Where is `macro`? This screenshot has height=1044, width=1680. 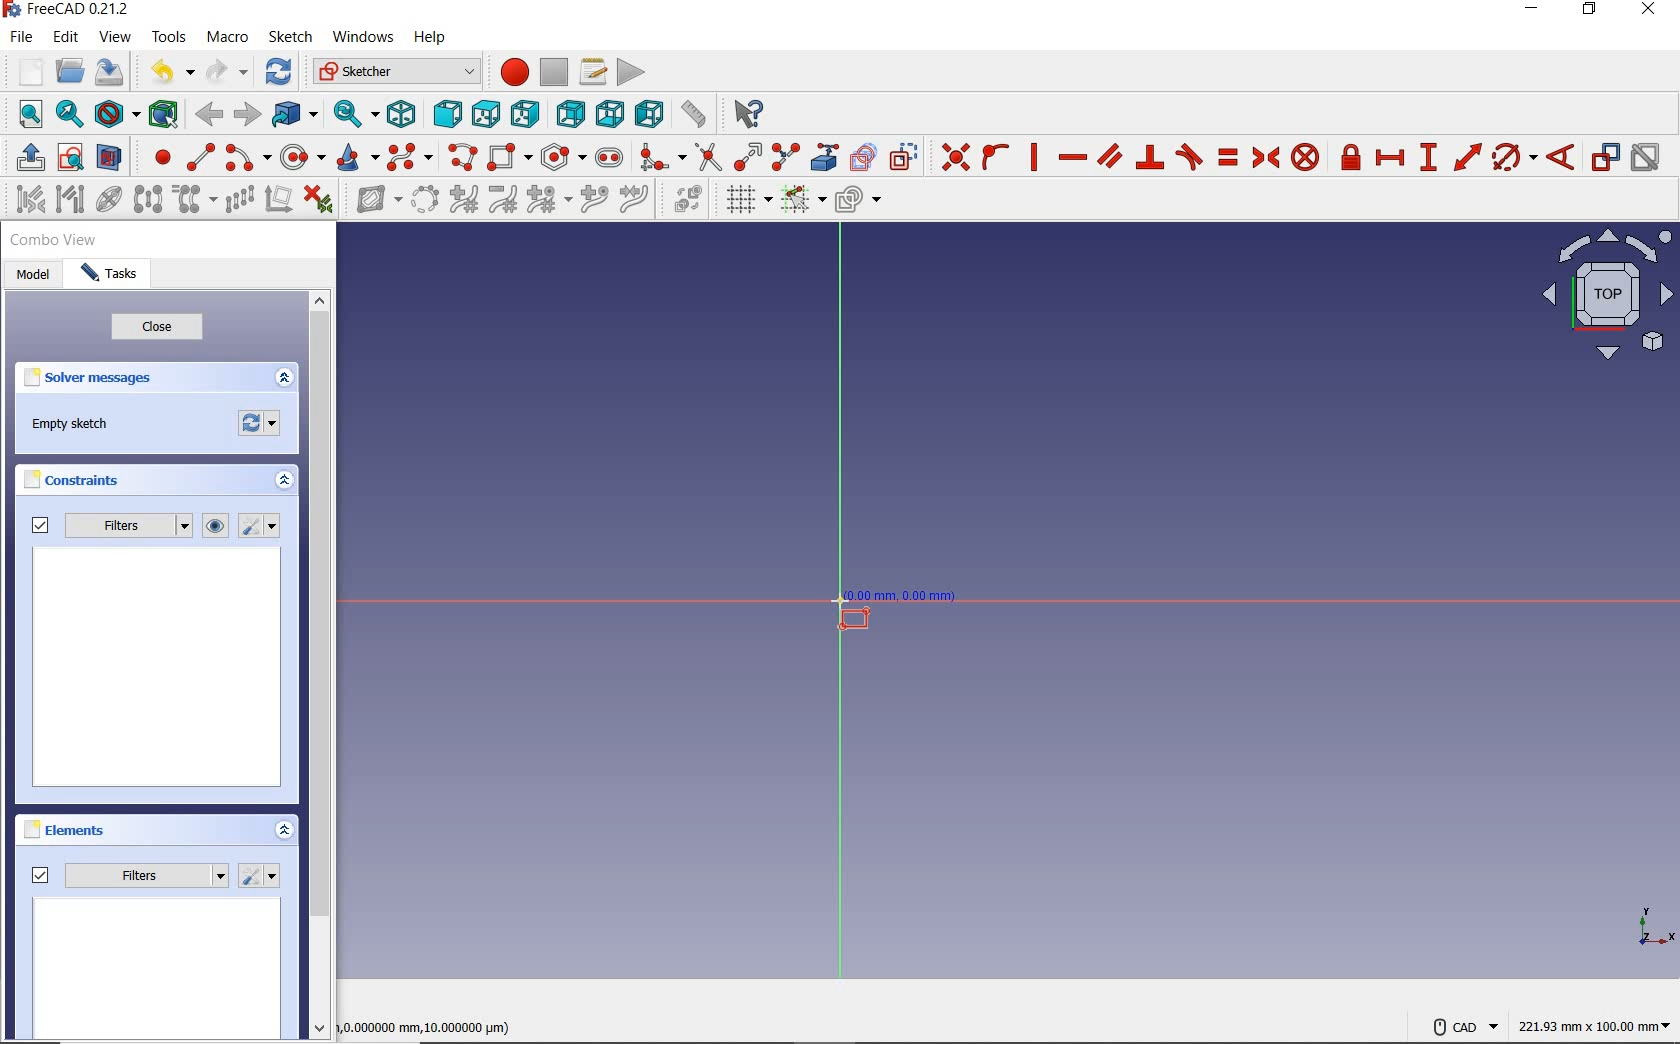 macro is located at coordinates (227, 38).